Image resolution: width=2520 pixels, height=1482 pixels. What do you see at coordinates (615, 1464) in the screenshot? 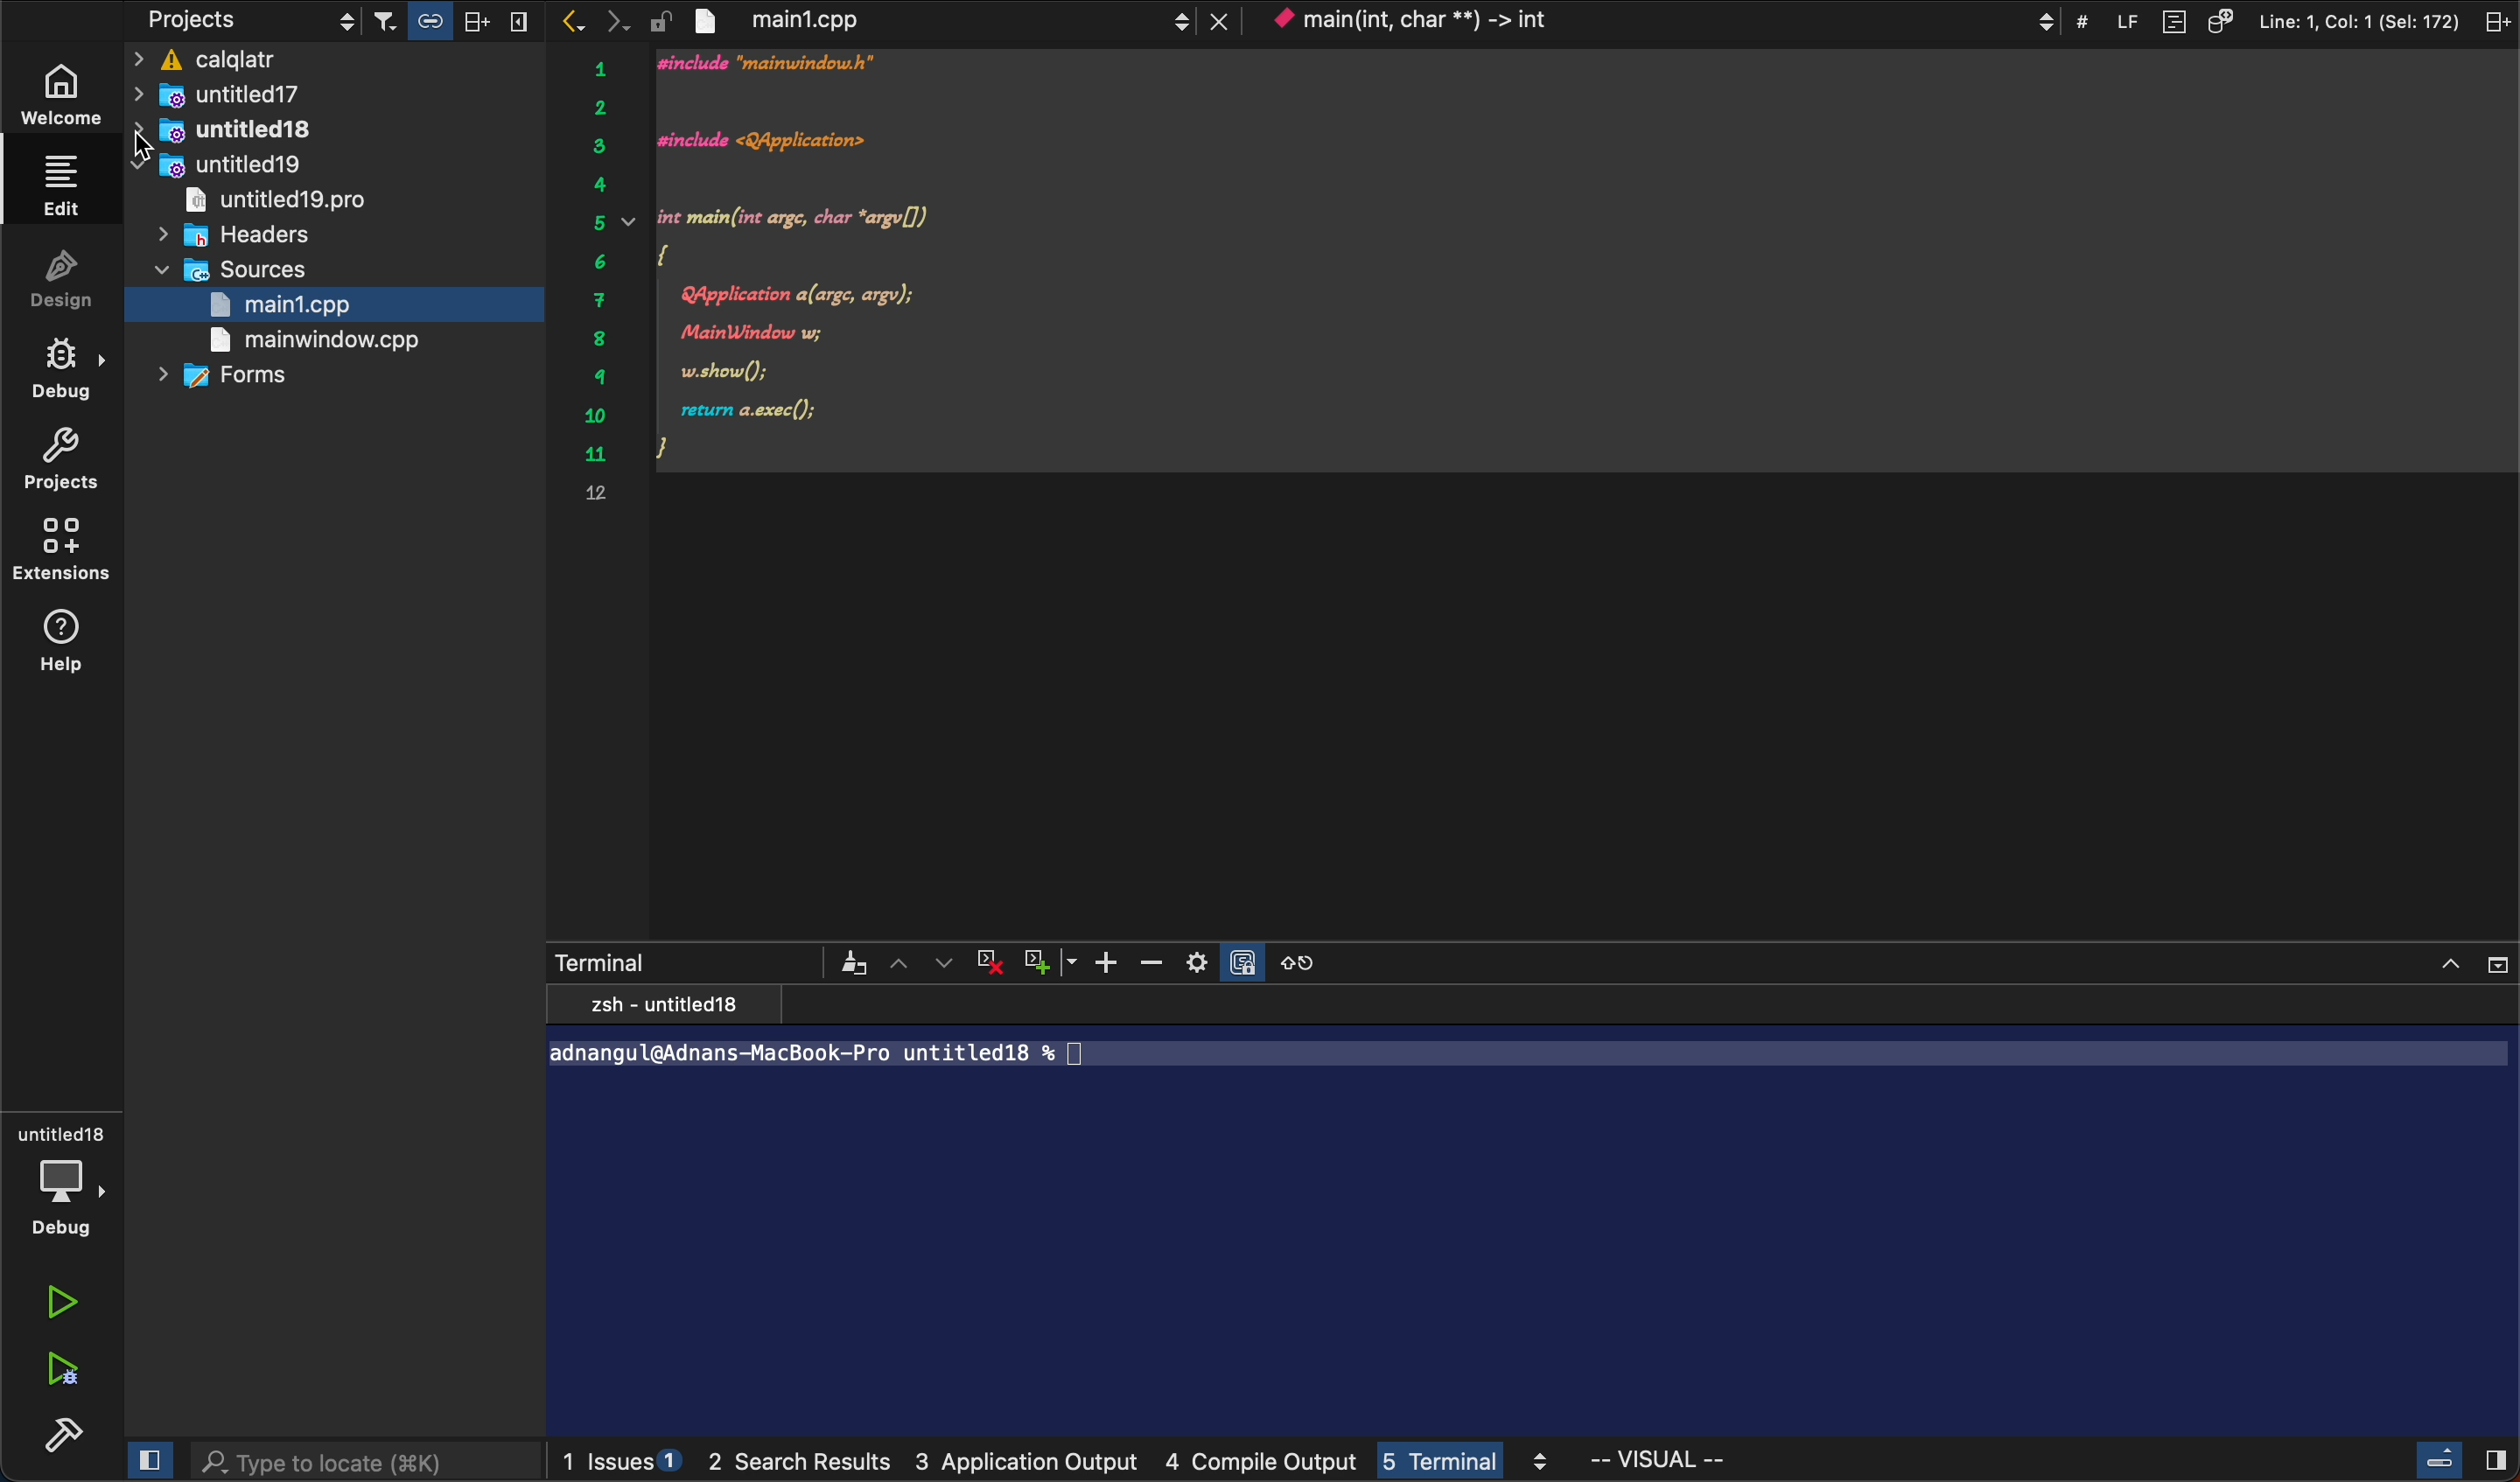
I see `issues` at bounding box center [615, 1464].